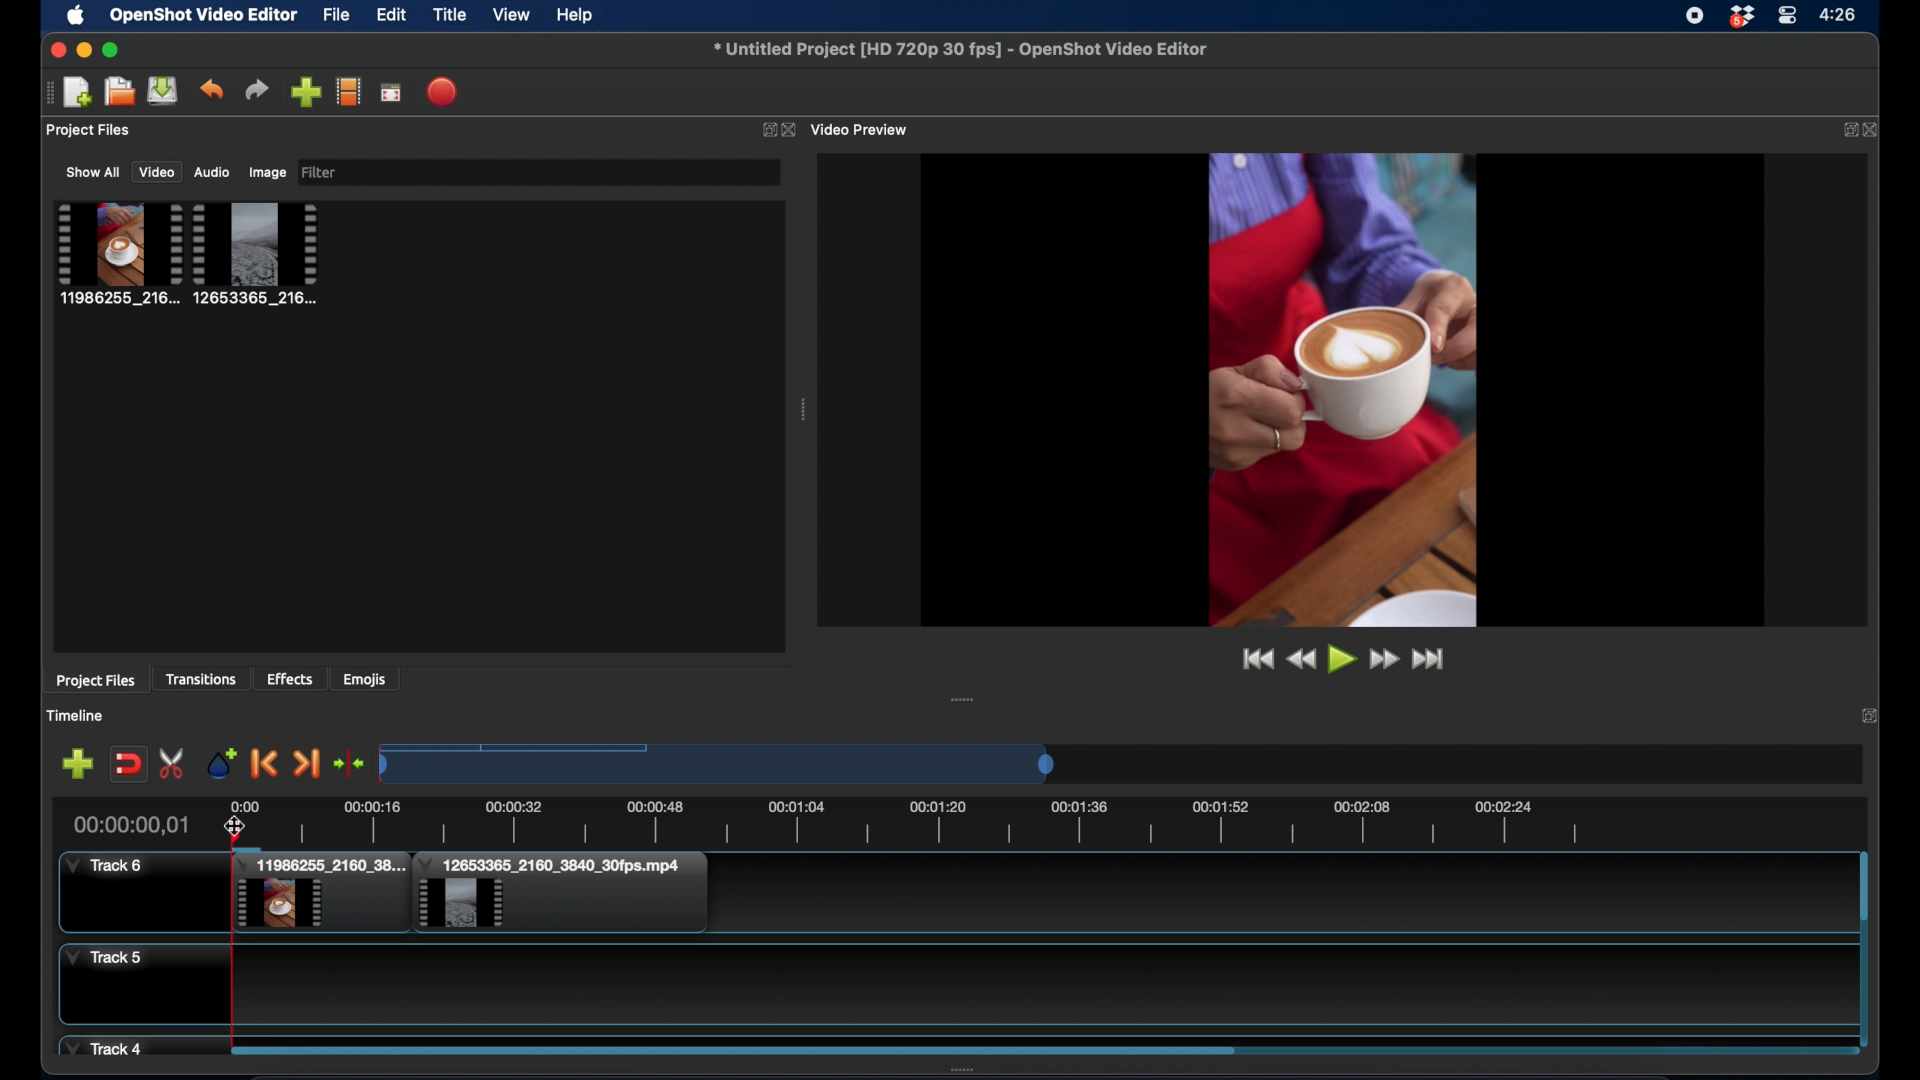  I want to click on choose profile, so click(348, 91).